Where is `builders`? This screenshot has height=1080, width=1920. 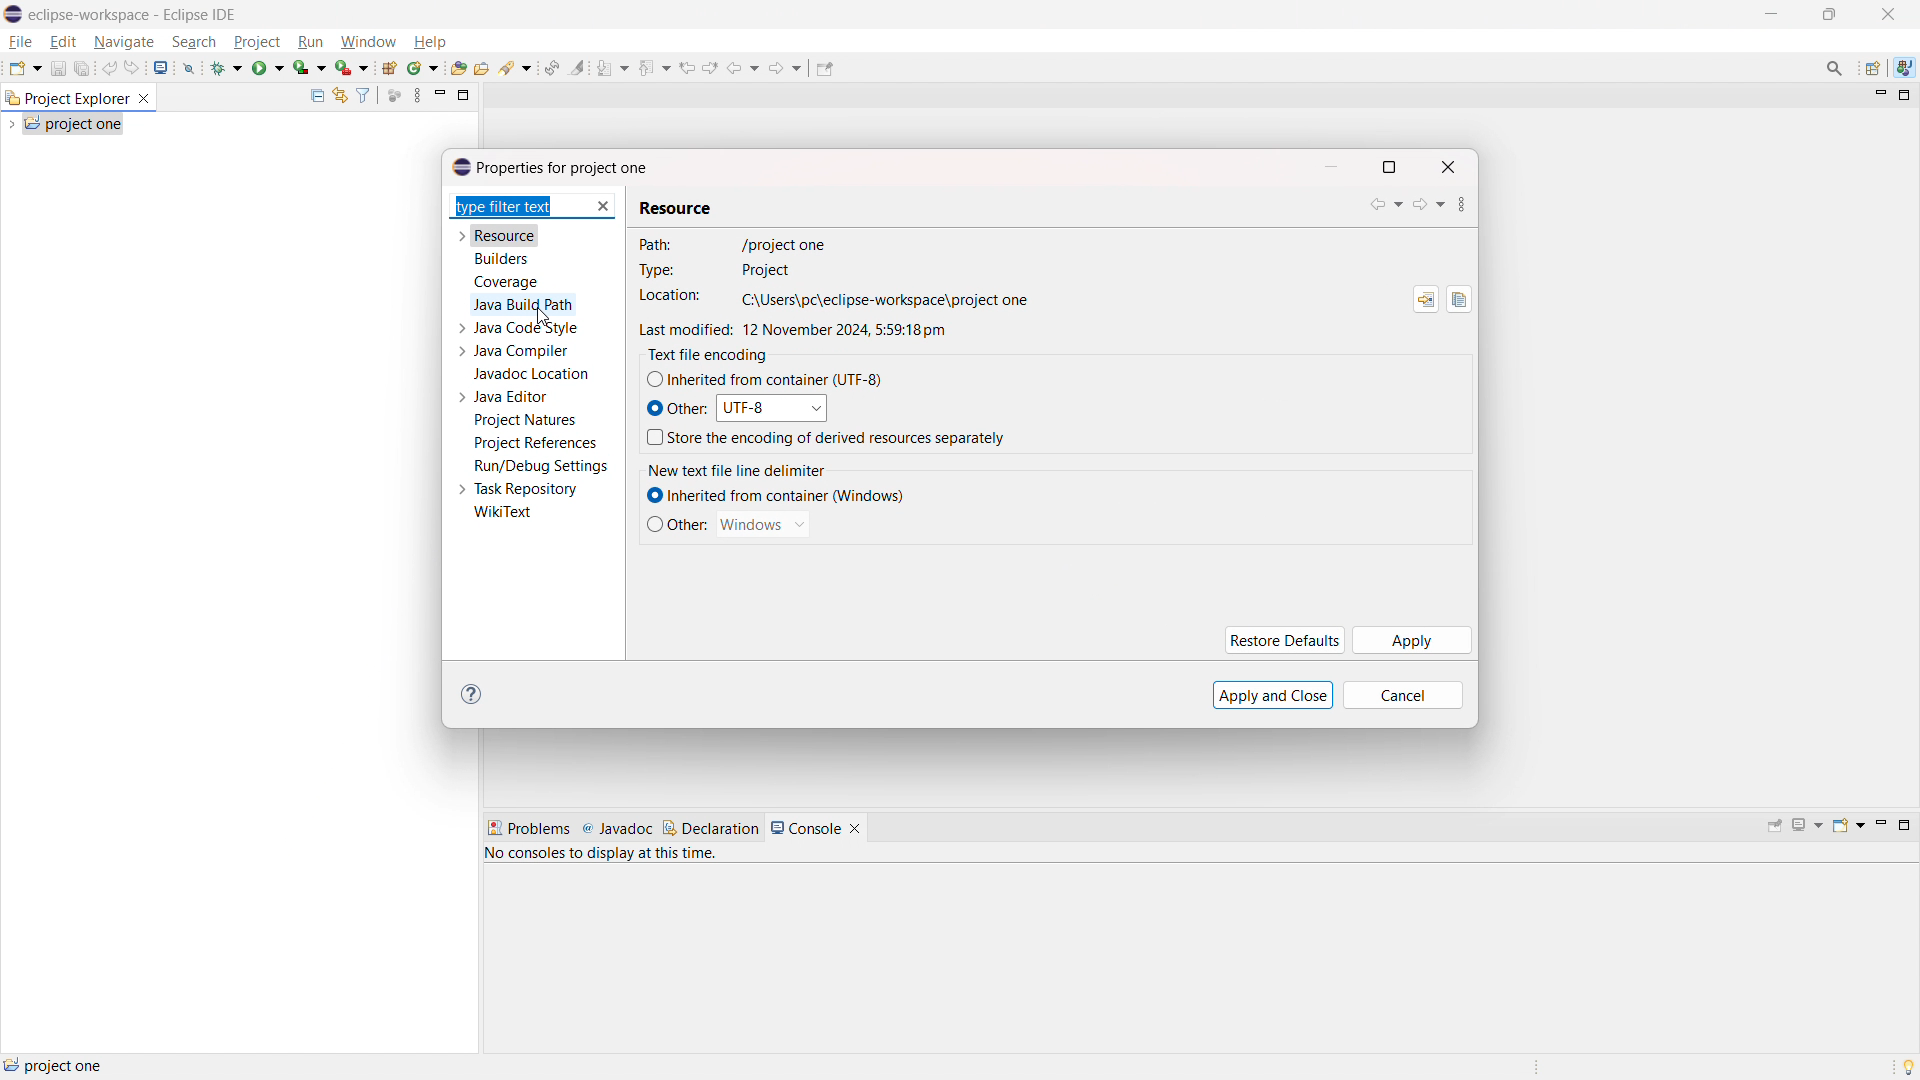 builders is located at coordinates (501, 259).